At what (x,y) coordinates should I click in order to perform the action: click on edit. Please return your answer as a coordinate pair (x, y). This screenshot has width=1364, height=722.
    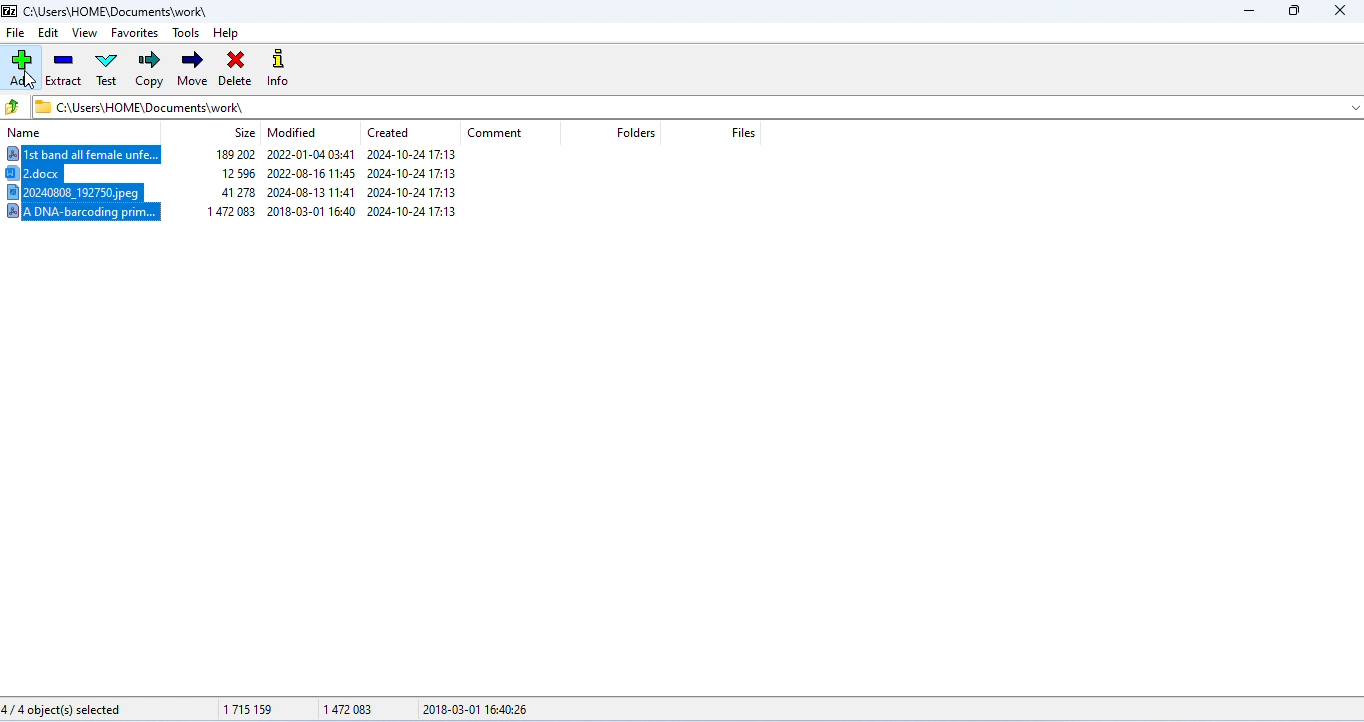
    Looking at the image, I should click on (49, 33).